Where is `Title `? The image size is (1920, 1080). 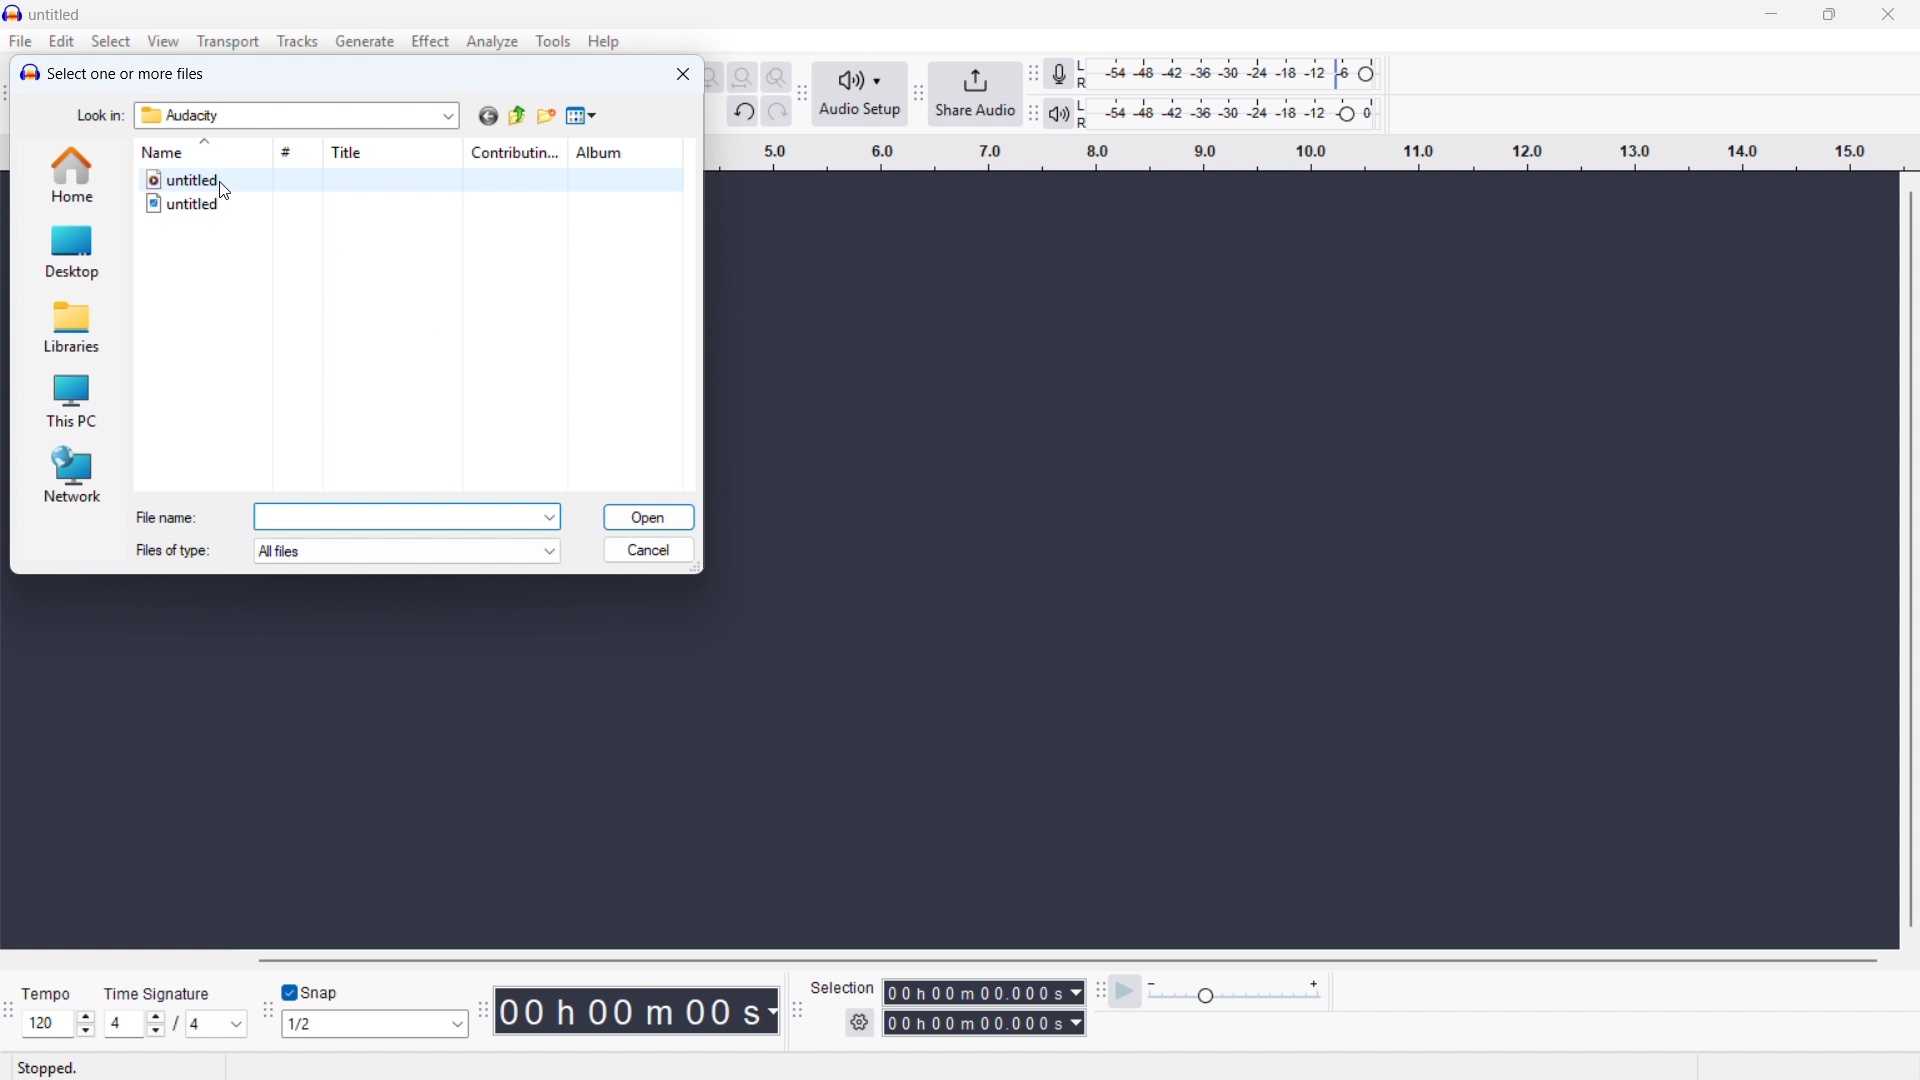
Title  is located at coordinates (396, 153).